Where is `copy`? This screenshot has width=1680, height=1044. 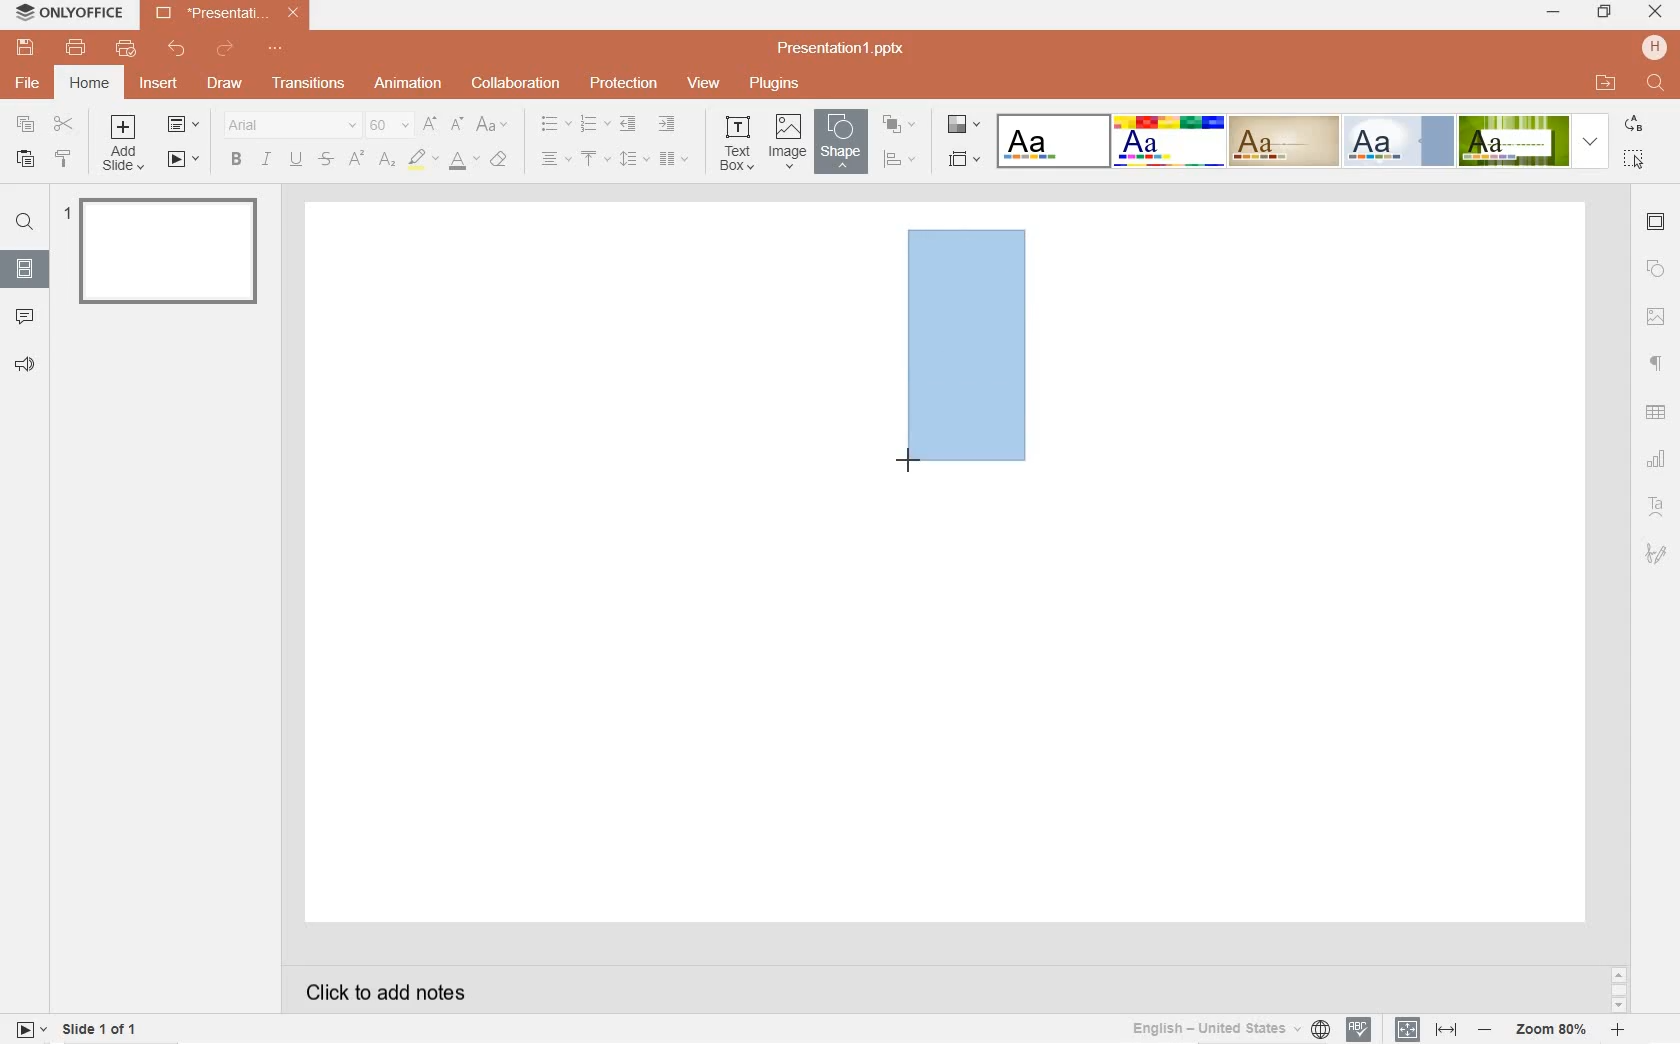
copy is located at coordinates (26, 124).